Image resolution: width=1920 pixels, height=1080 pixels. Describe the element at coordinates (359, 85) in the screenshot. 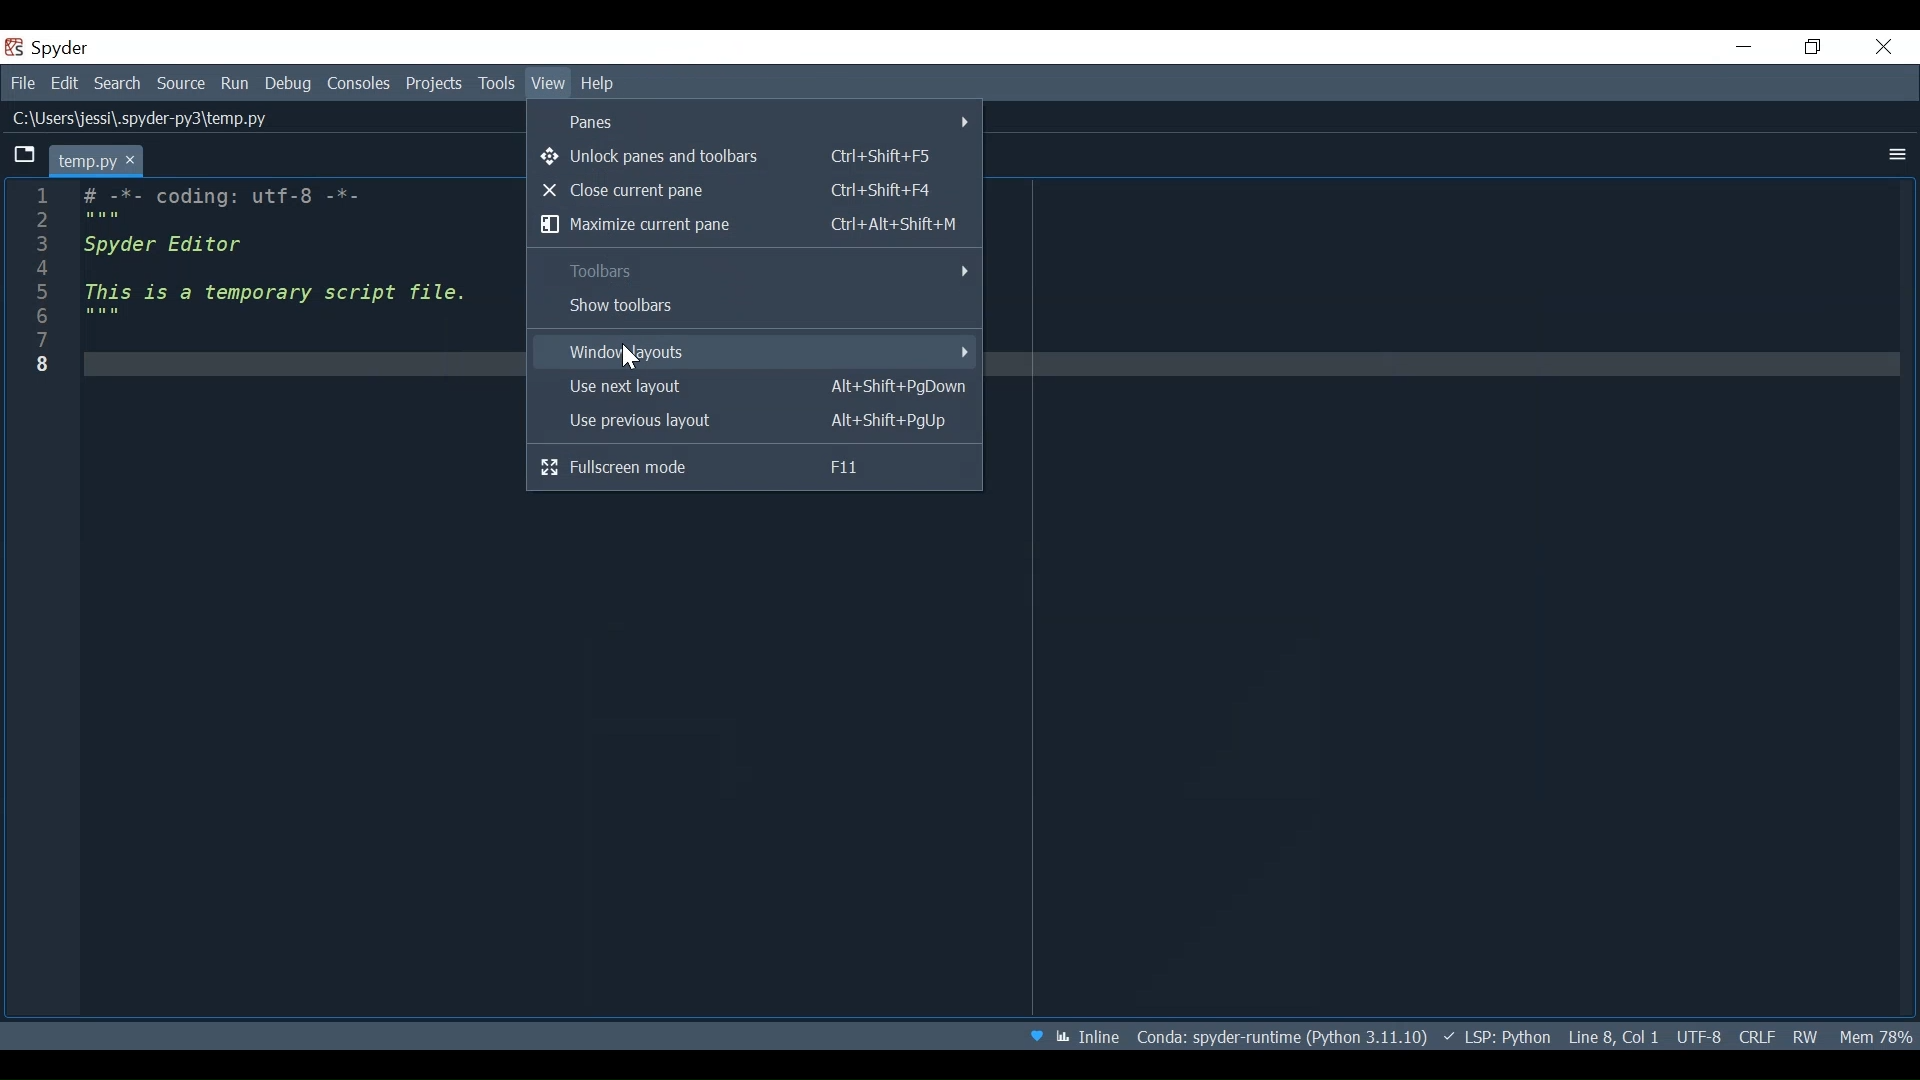

I see `Console` at that location.